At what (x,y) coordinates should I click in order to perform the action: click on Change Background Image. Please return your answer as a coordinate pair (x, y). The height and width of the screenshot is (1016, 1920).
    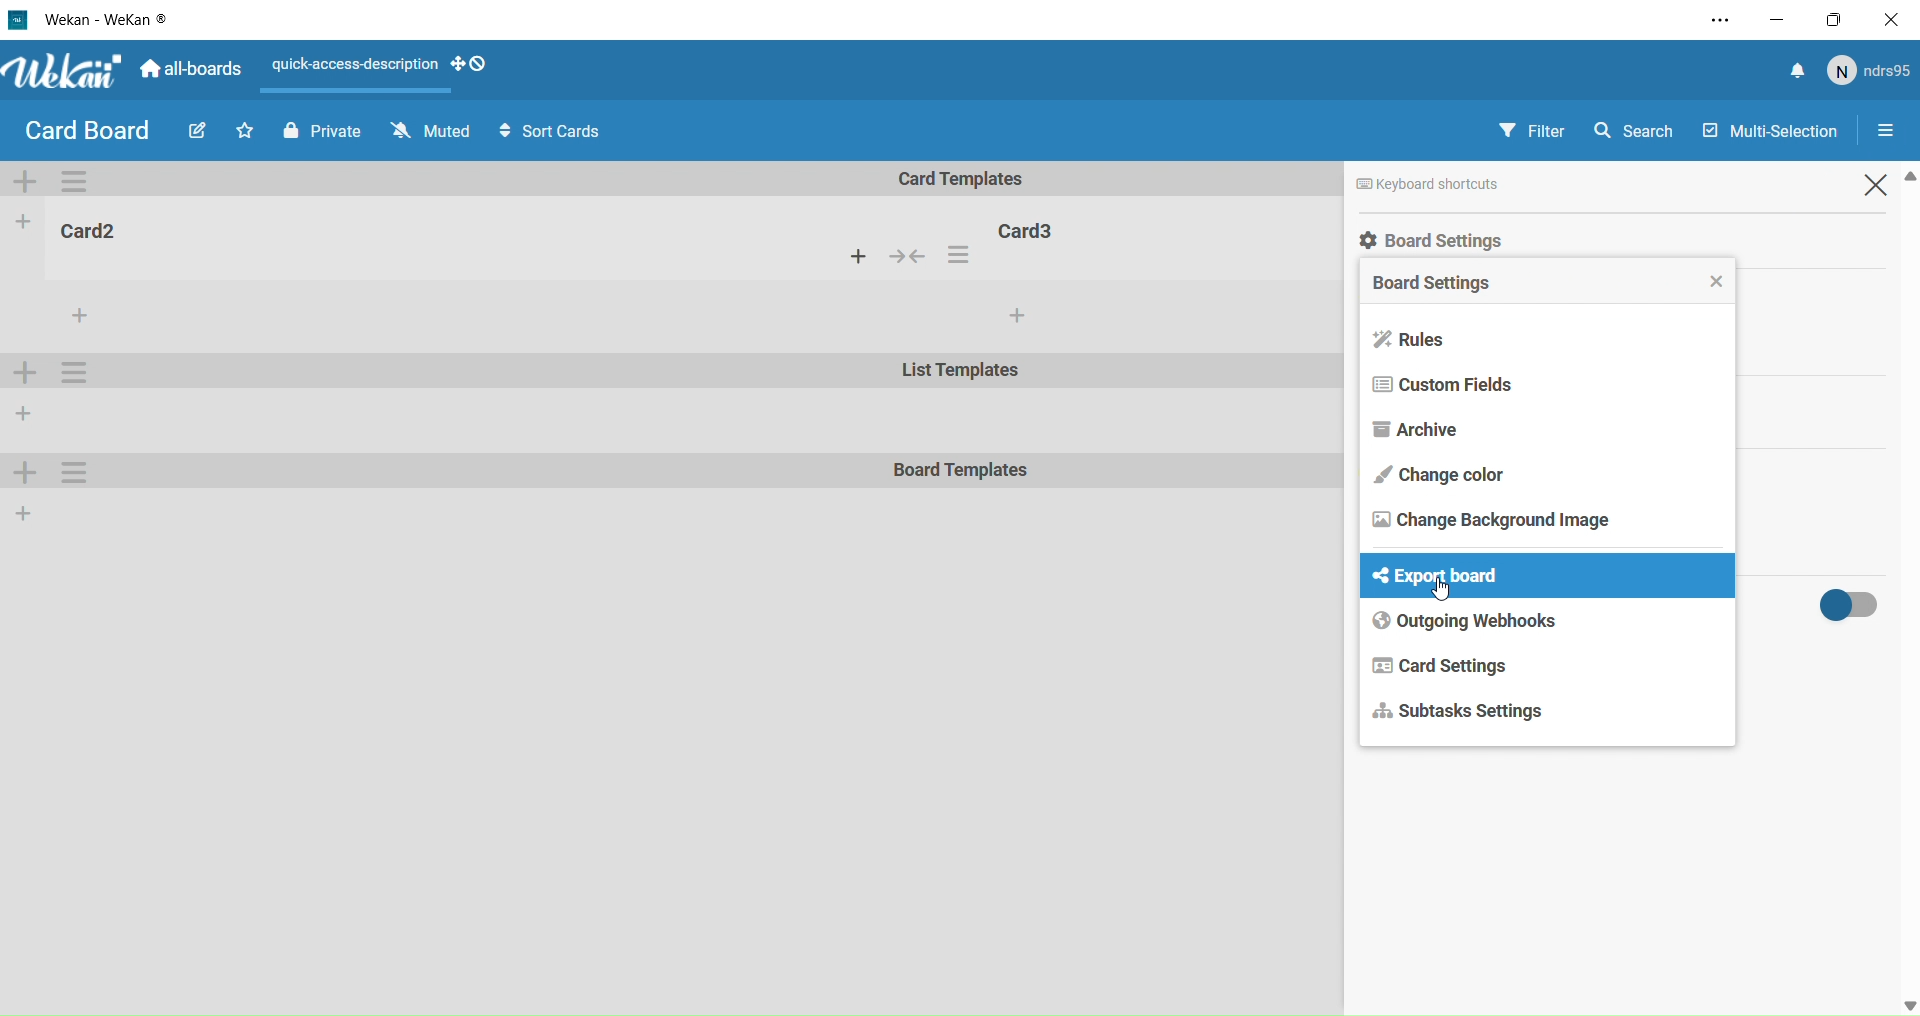
    Looking at the image, I should click on (1506, 528).